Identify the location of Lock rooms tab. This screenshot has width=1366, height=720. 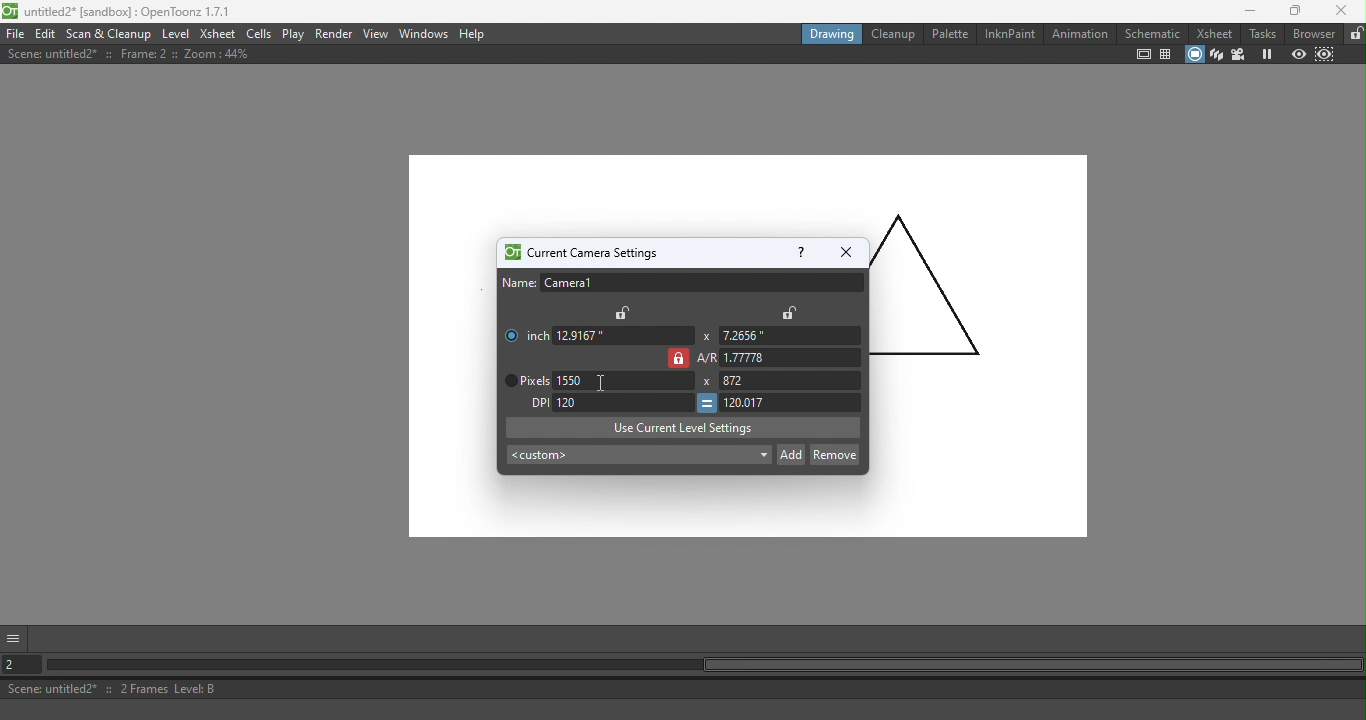
(1354, 34).